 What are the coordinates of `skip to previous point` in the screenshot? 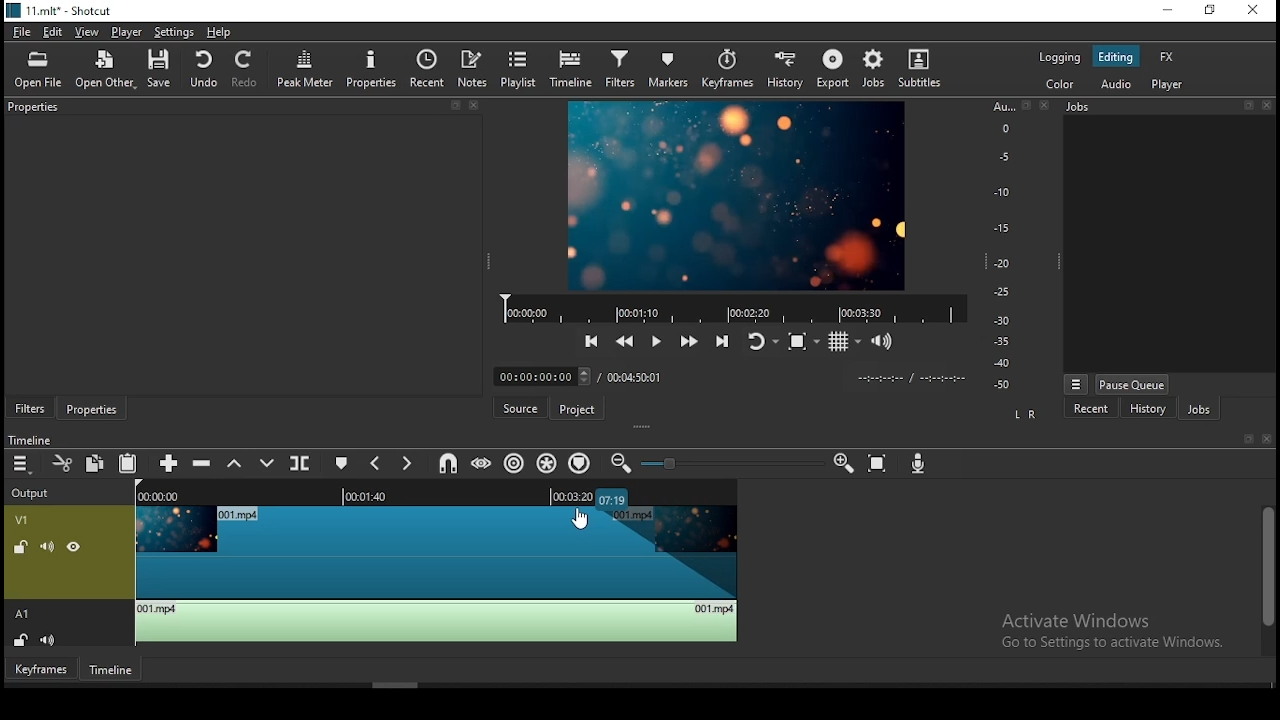 It's located at (592, 341).